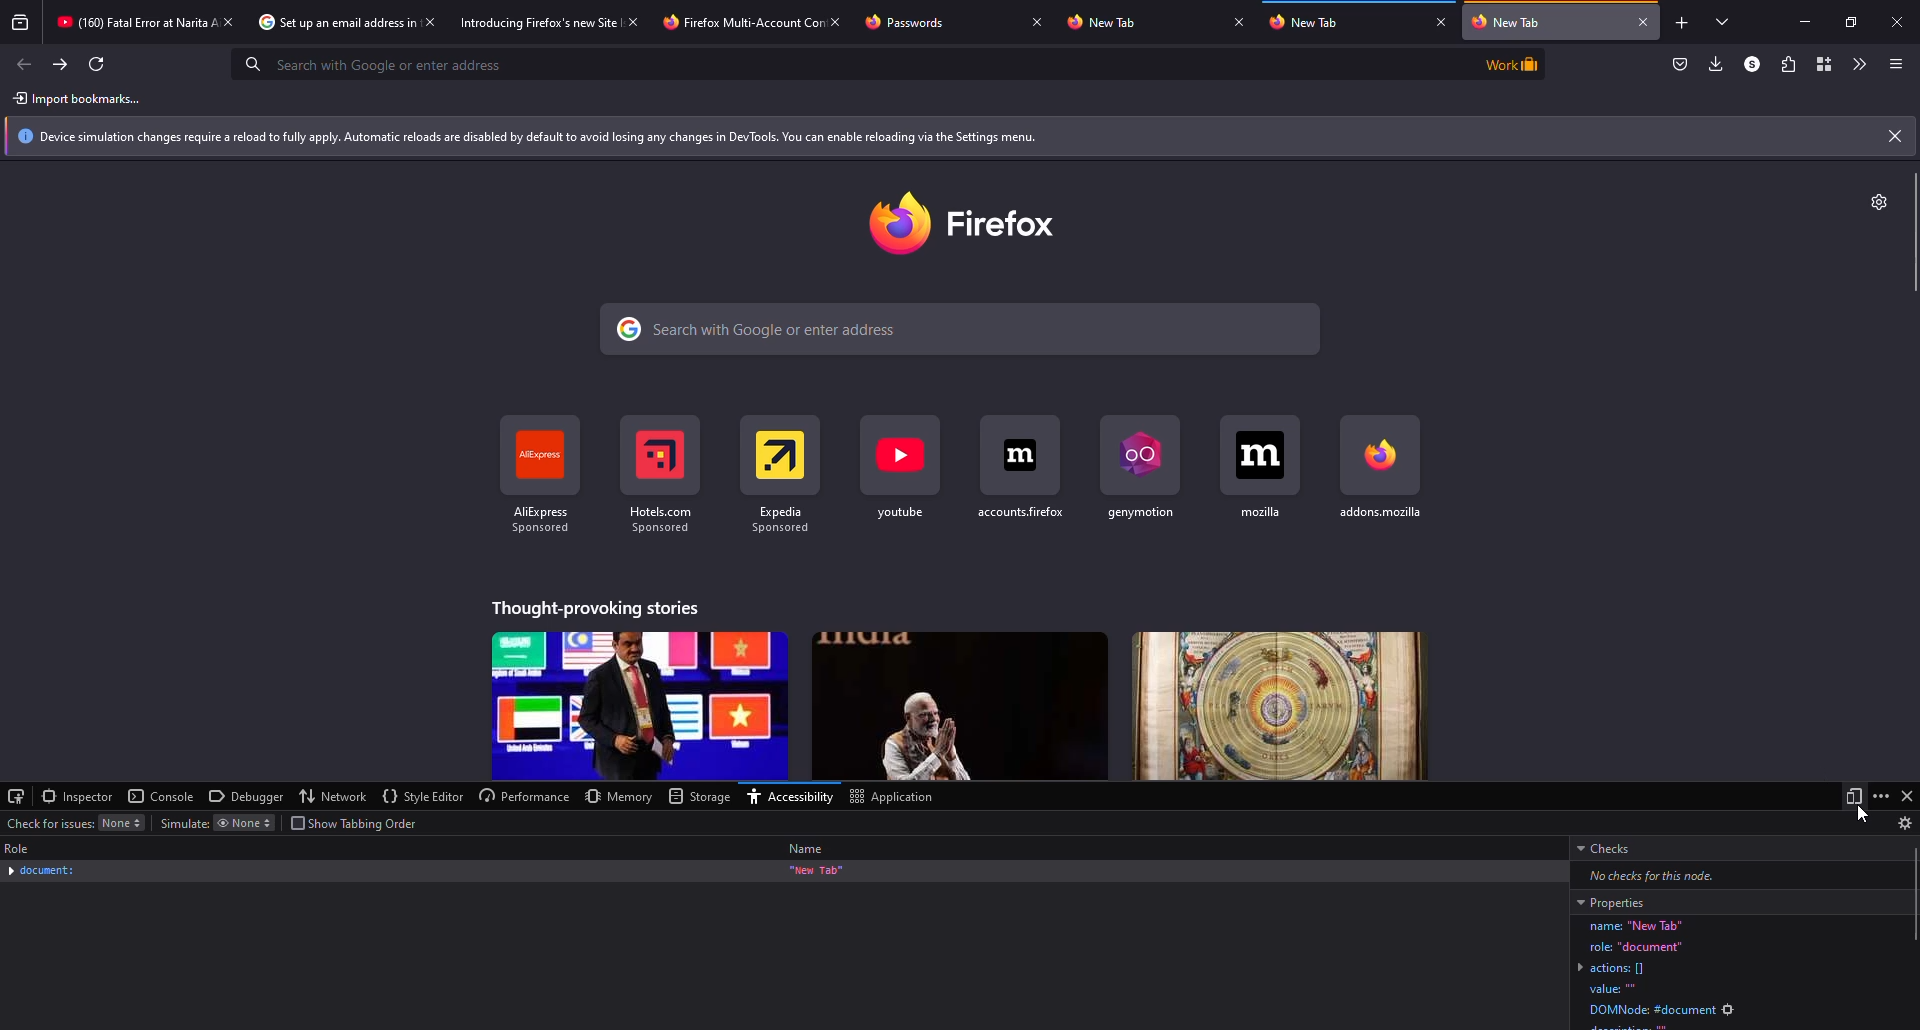 The width and height of the screenshot is (1920, 1030). What do you see at coordinates (533, 24) in the screenshot?
I see `tab` at bounding box center [533, 24].